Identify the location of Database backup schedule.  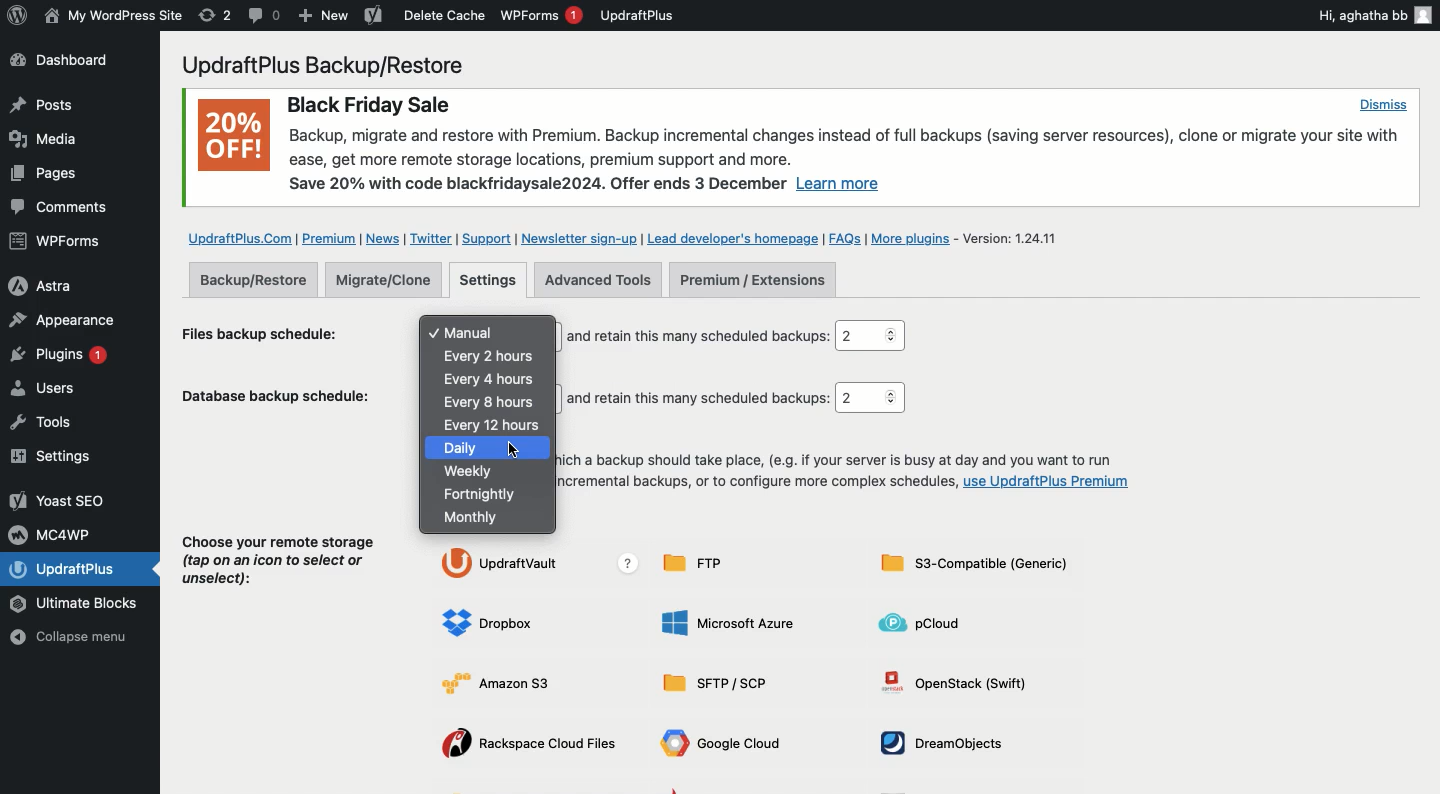
(280, 400).